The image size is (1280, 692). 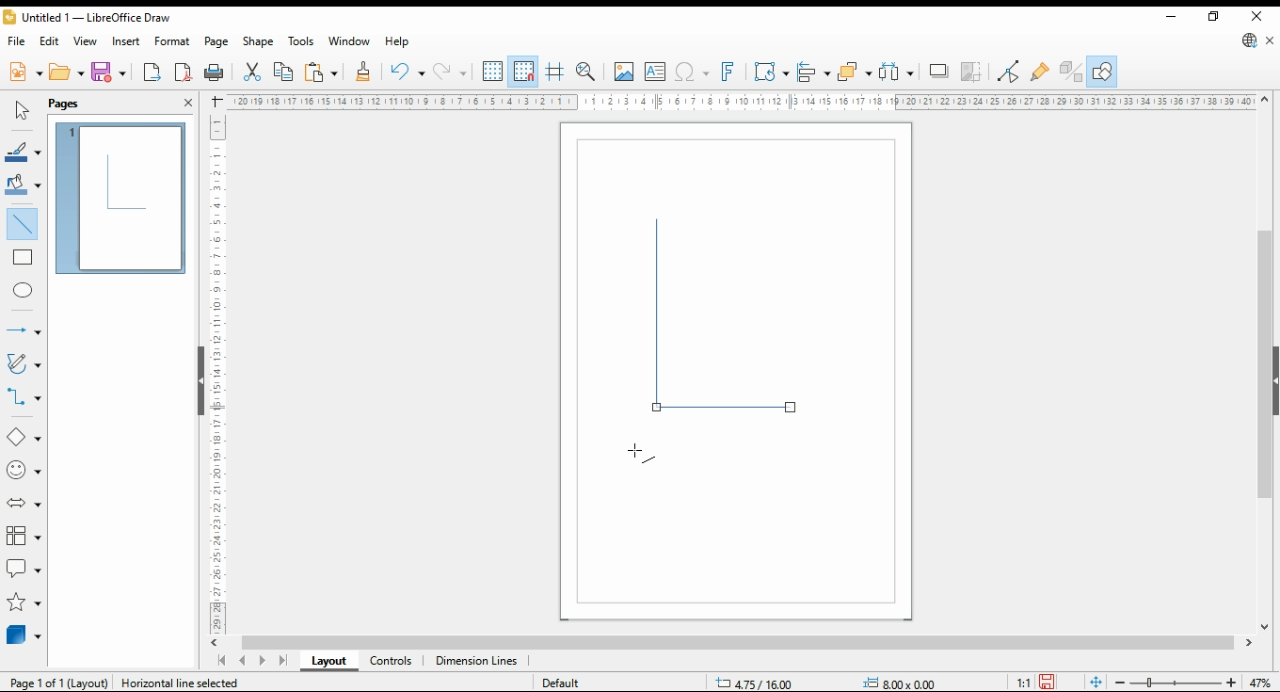 I want to click on toggle extrusions, so click(x=1071, y=72).